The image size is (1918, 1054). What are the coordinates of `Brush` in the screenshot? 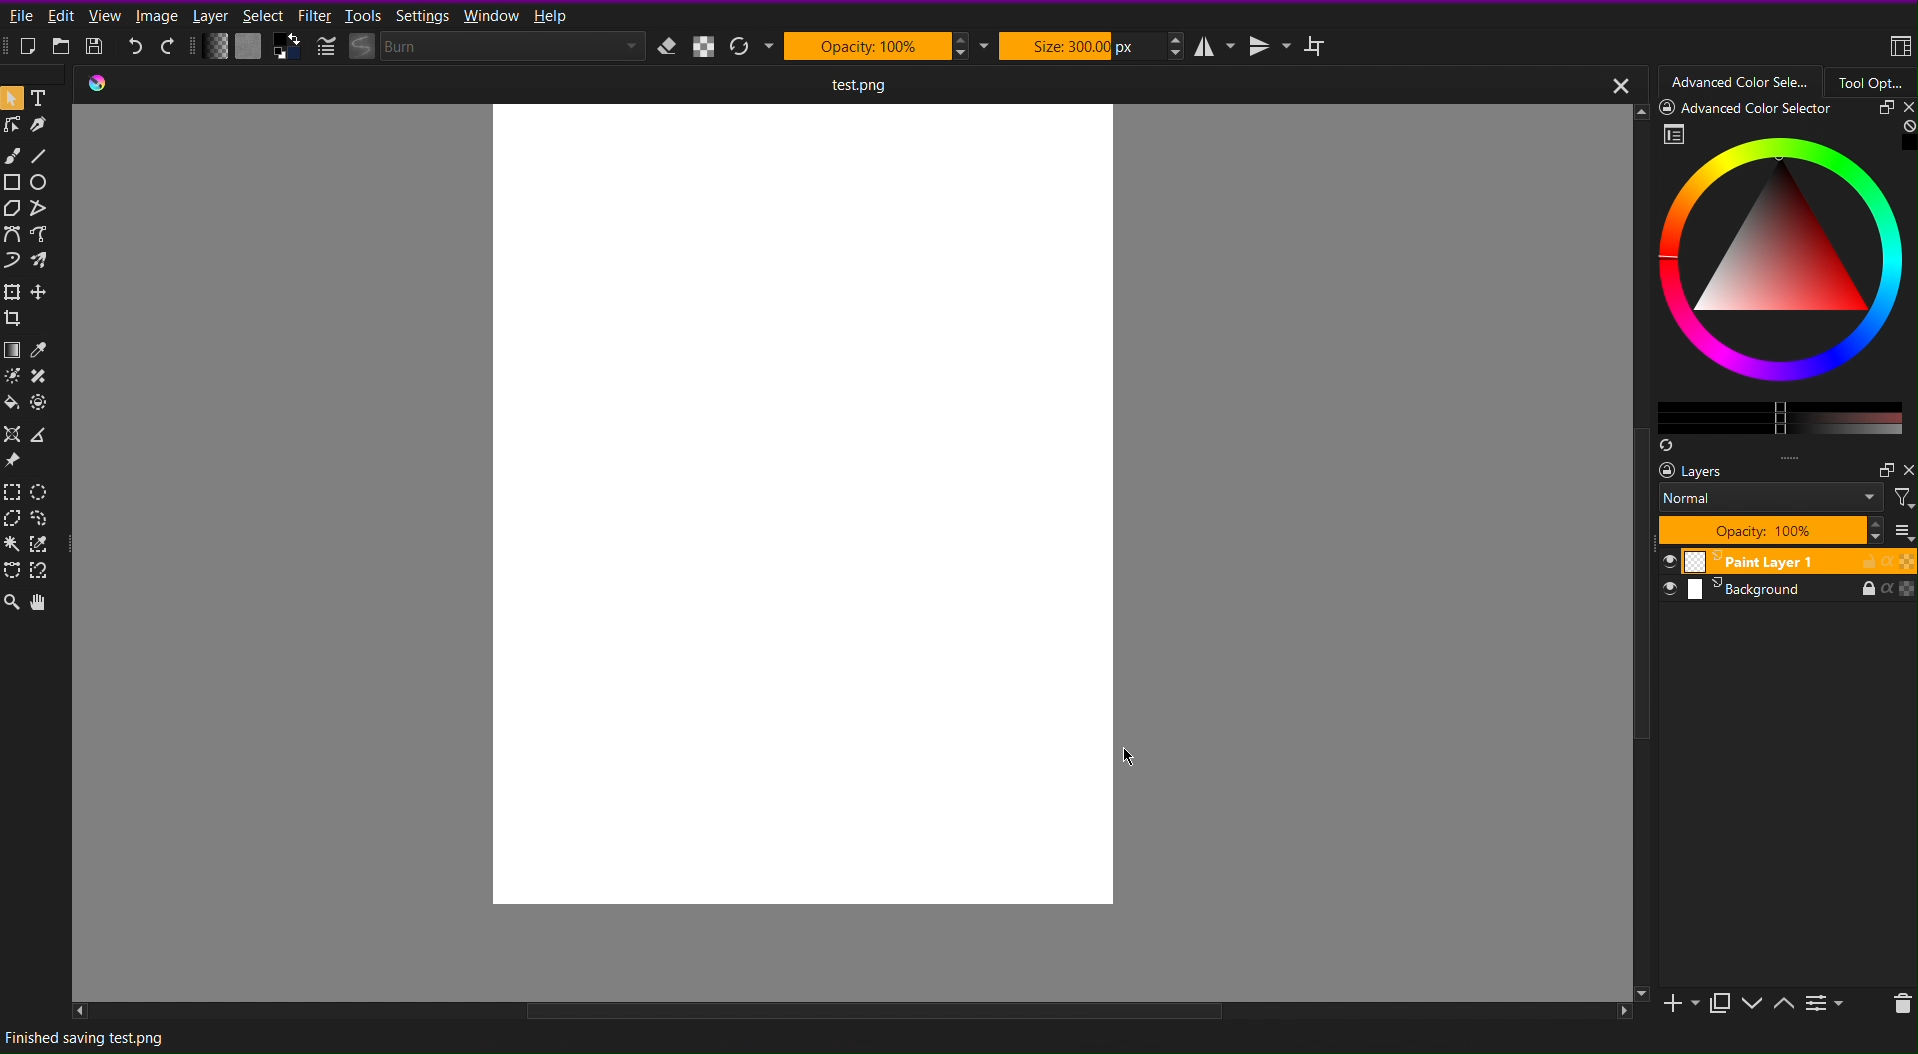 It's located at (12, 156).